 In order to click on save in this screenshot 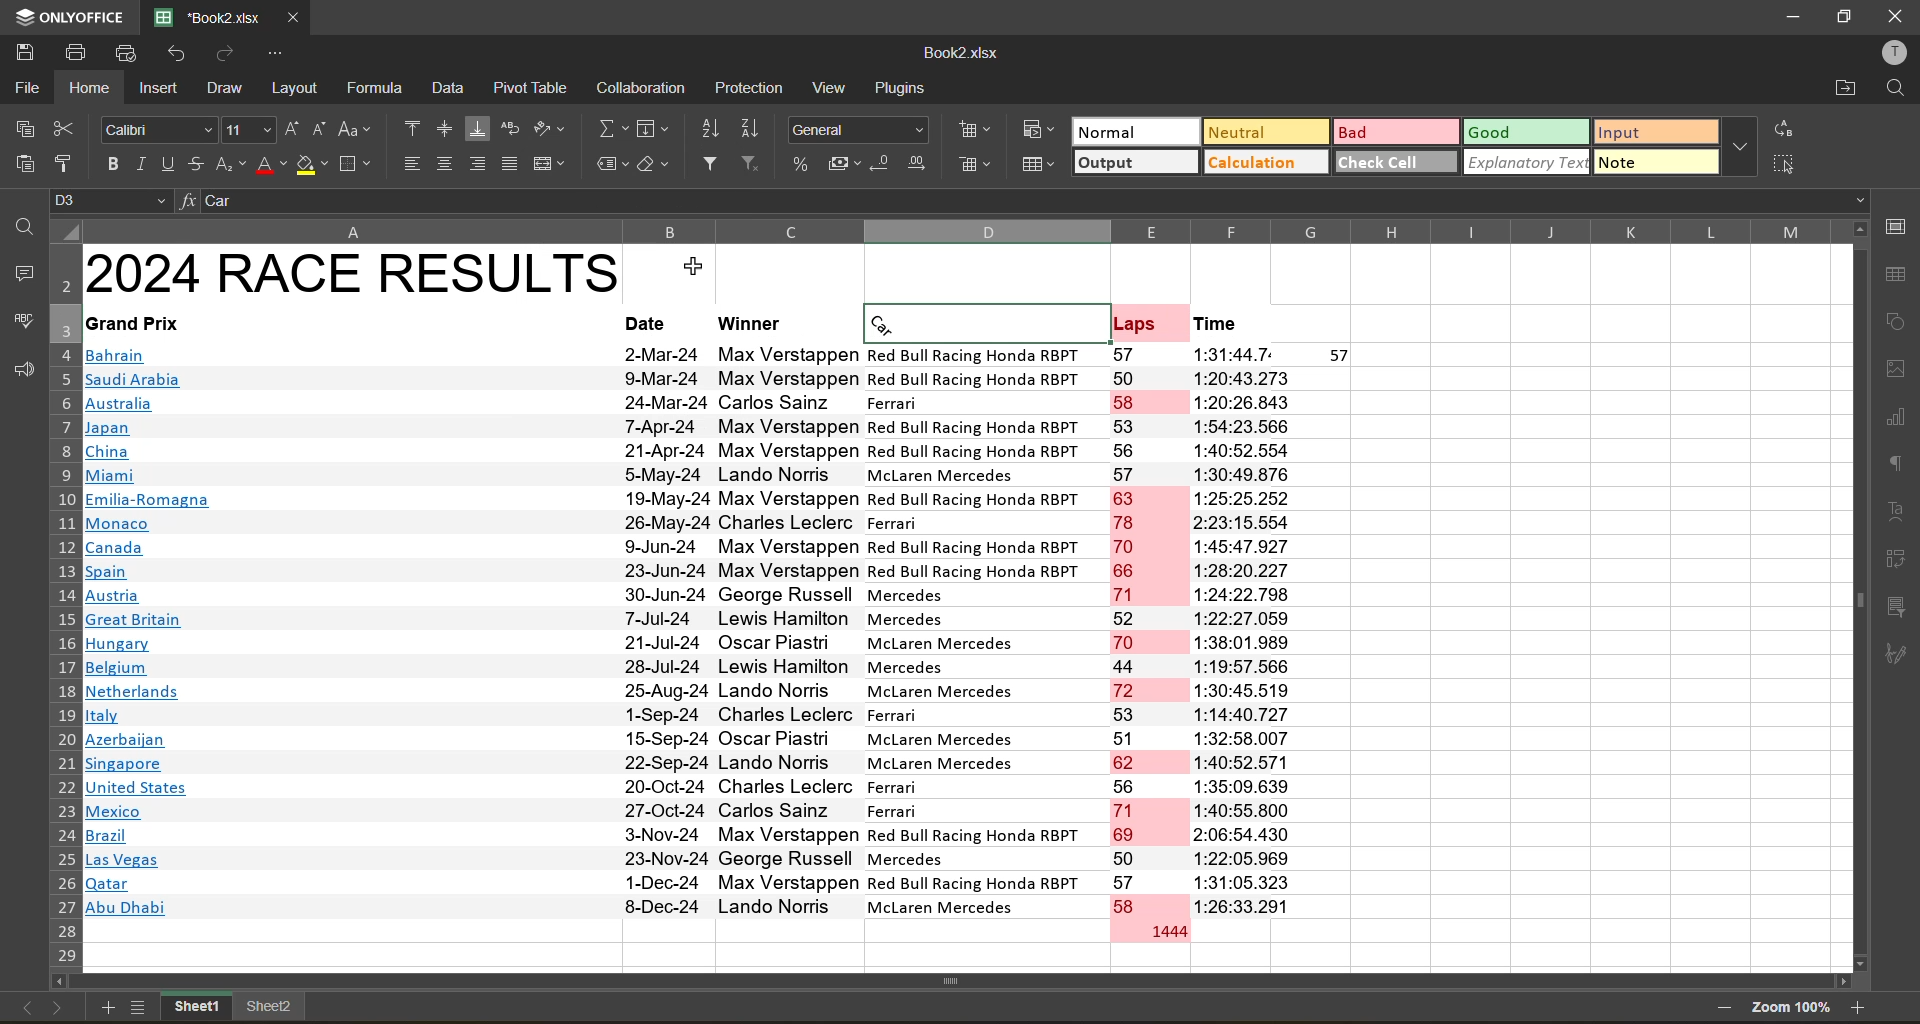, I will do `click(20, 51)`.